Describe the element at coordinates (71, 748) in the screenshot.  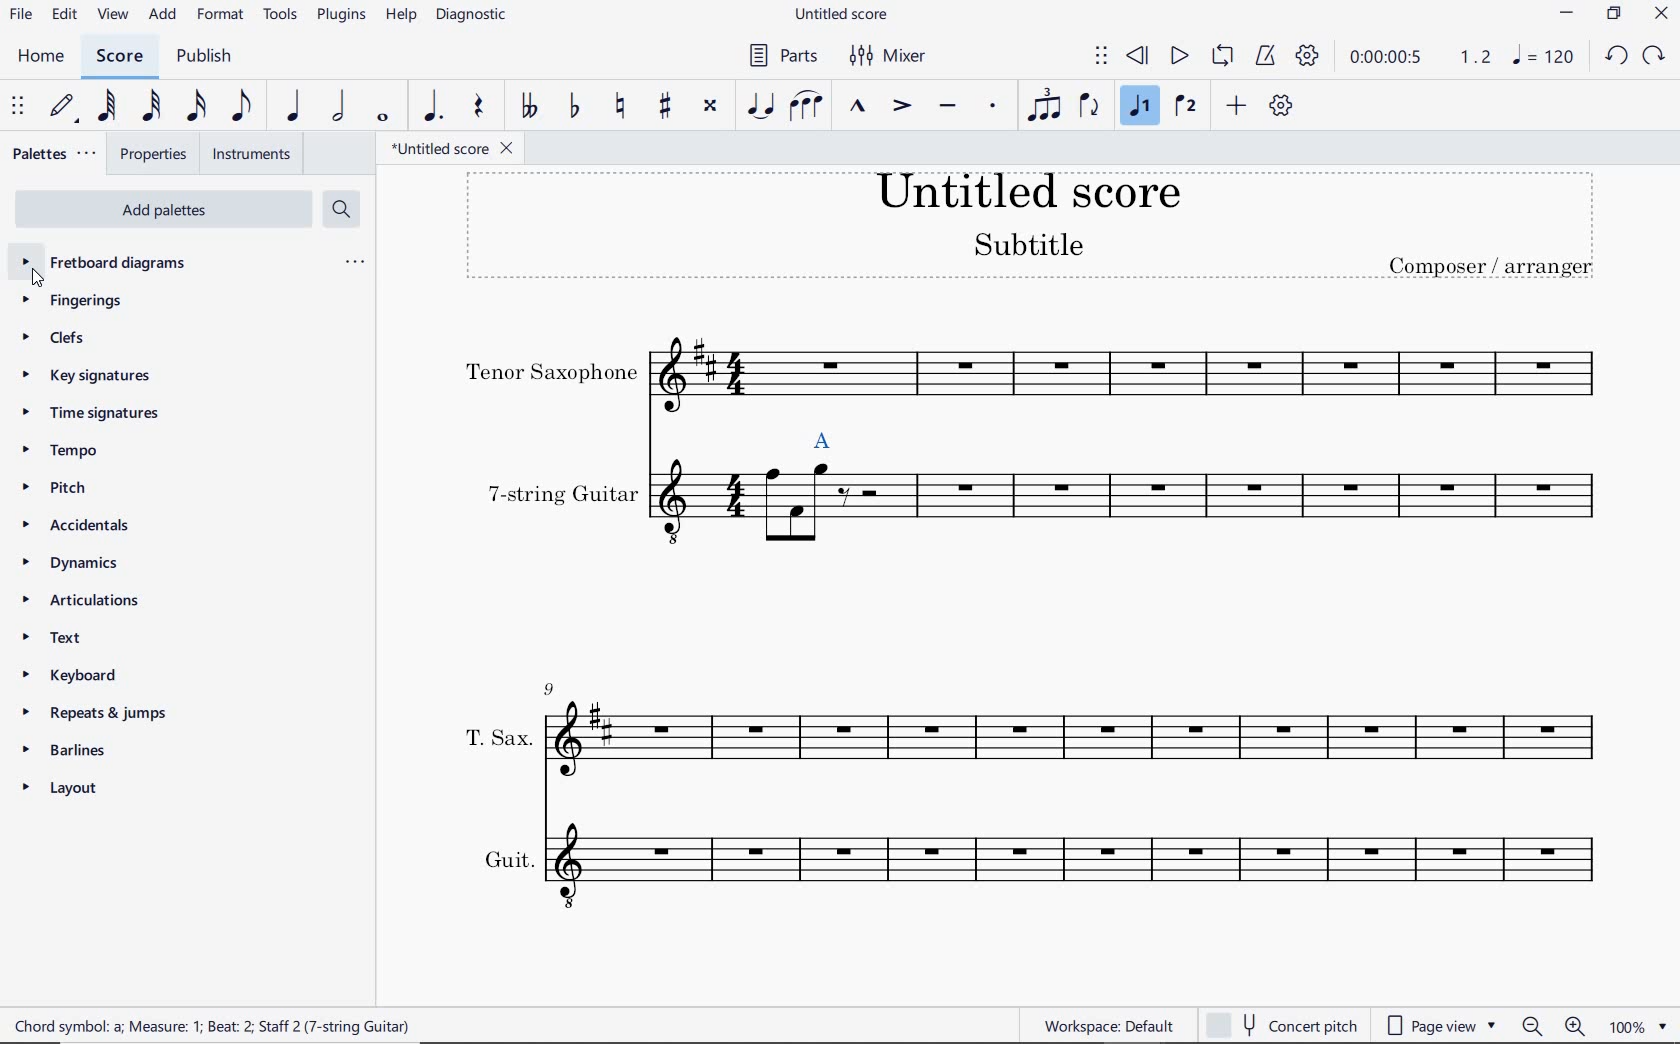
I see `BARLINES` at that location.